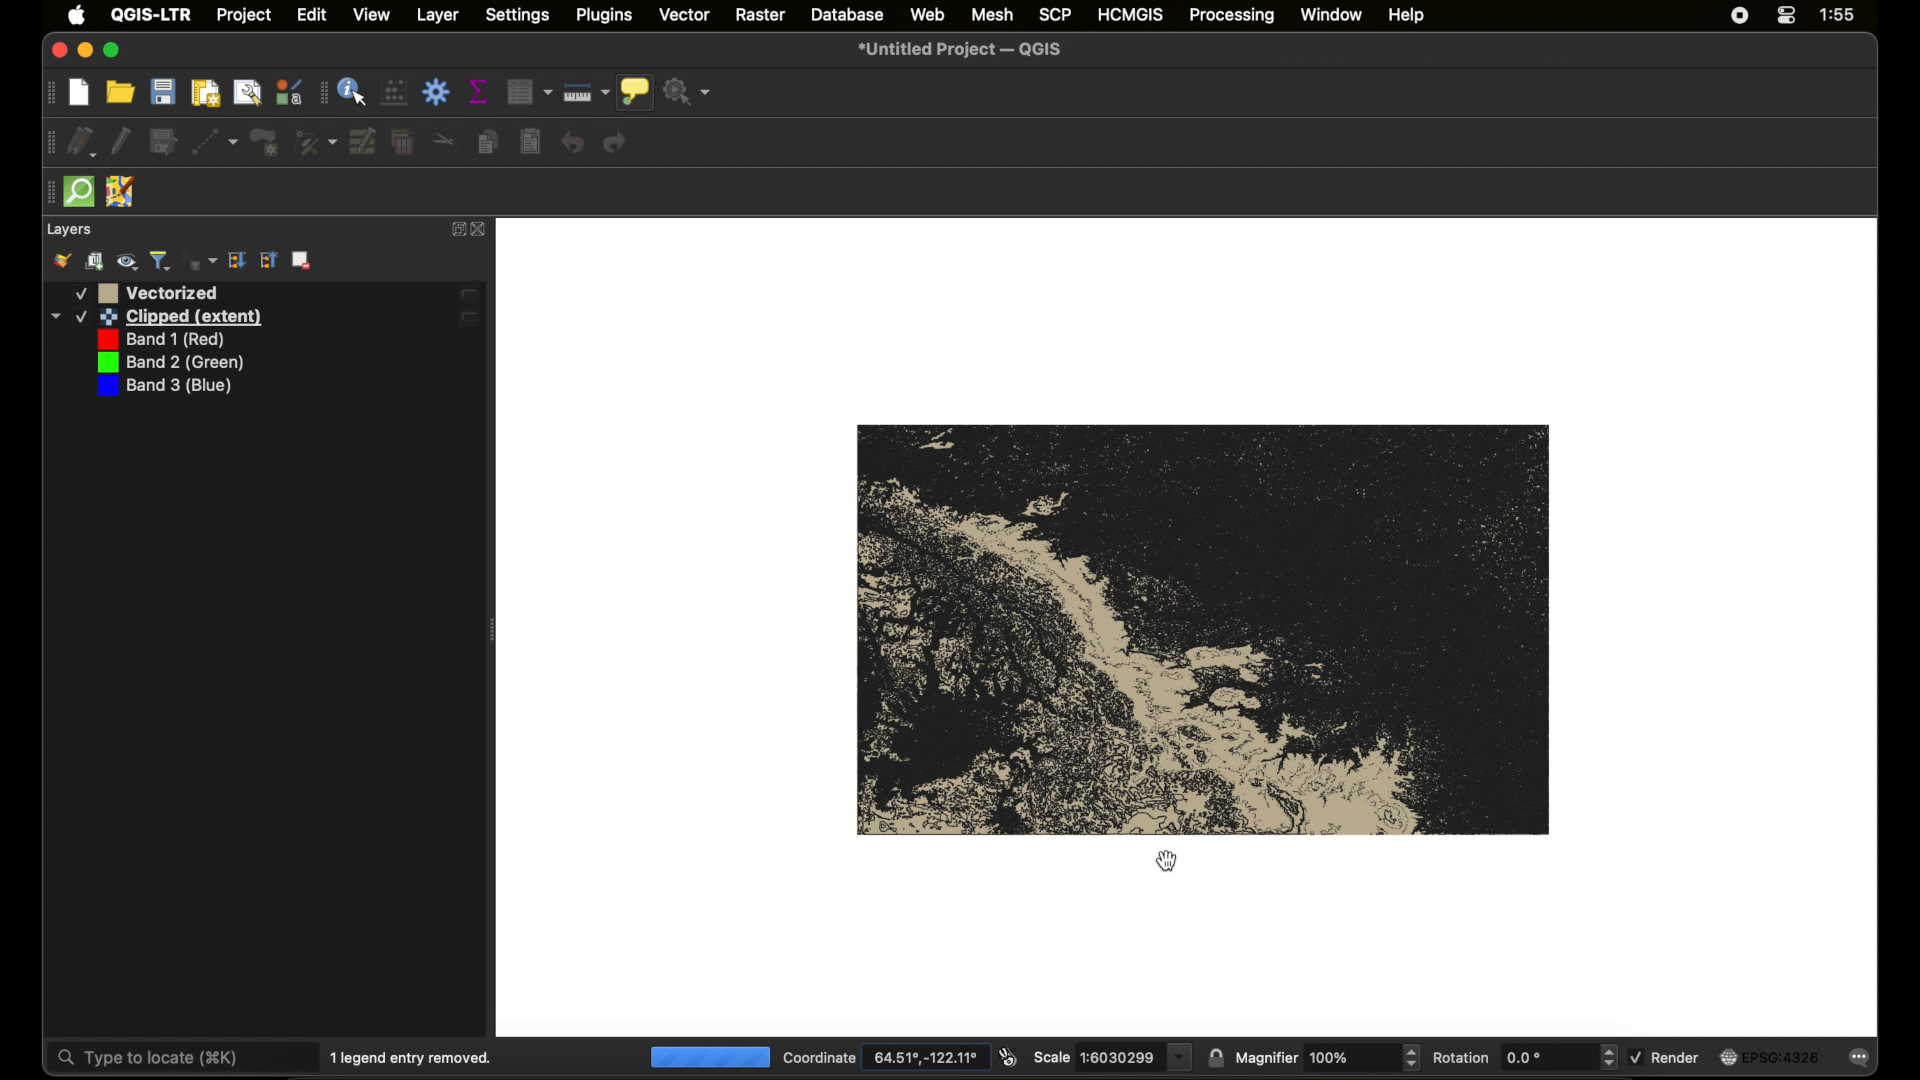 This screenshot has width=1920, height=1080. What do you see at coordinates (127, 262) in the screenshot?
I see `manage map theme` at bounding box center [127, 262].